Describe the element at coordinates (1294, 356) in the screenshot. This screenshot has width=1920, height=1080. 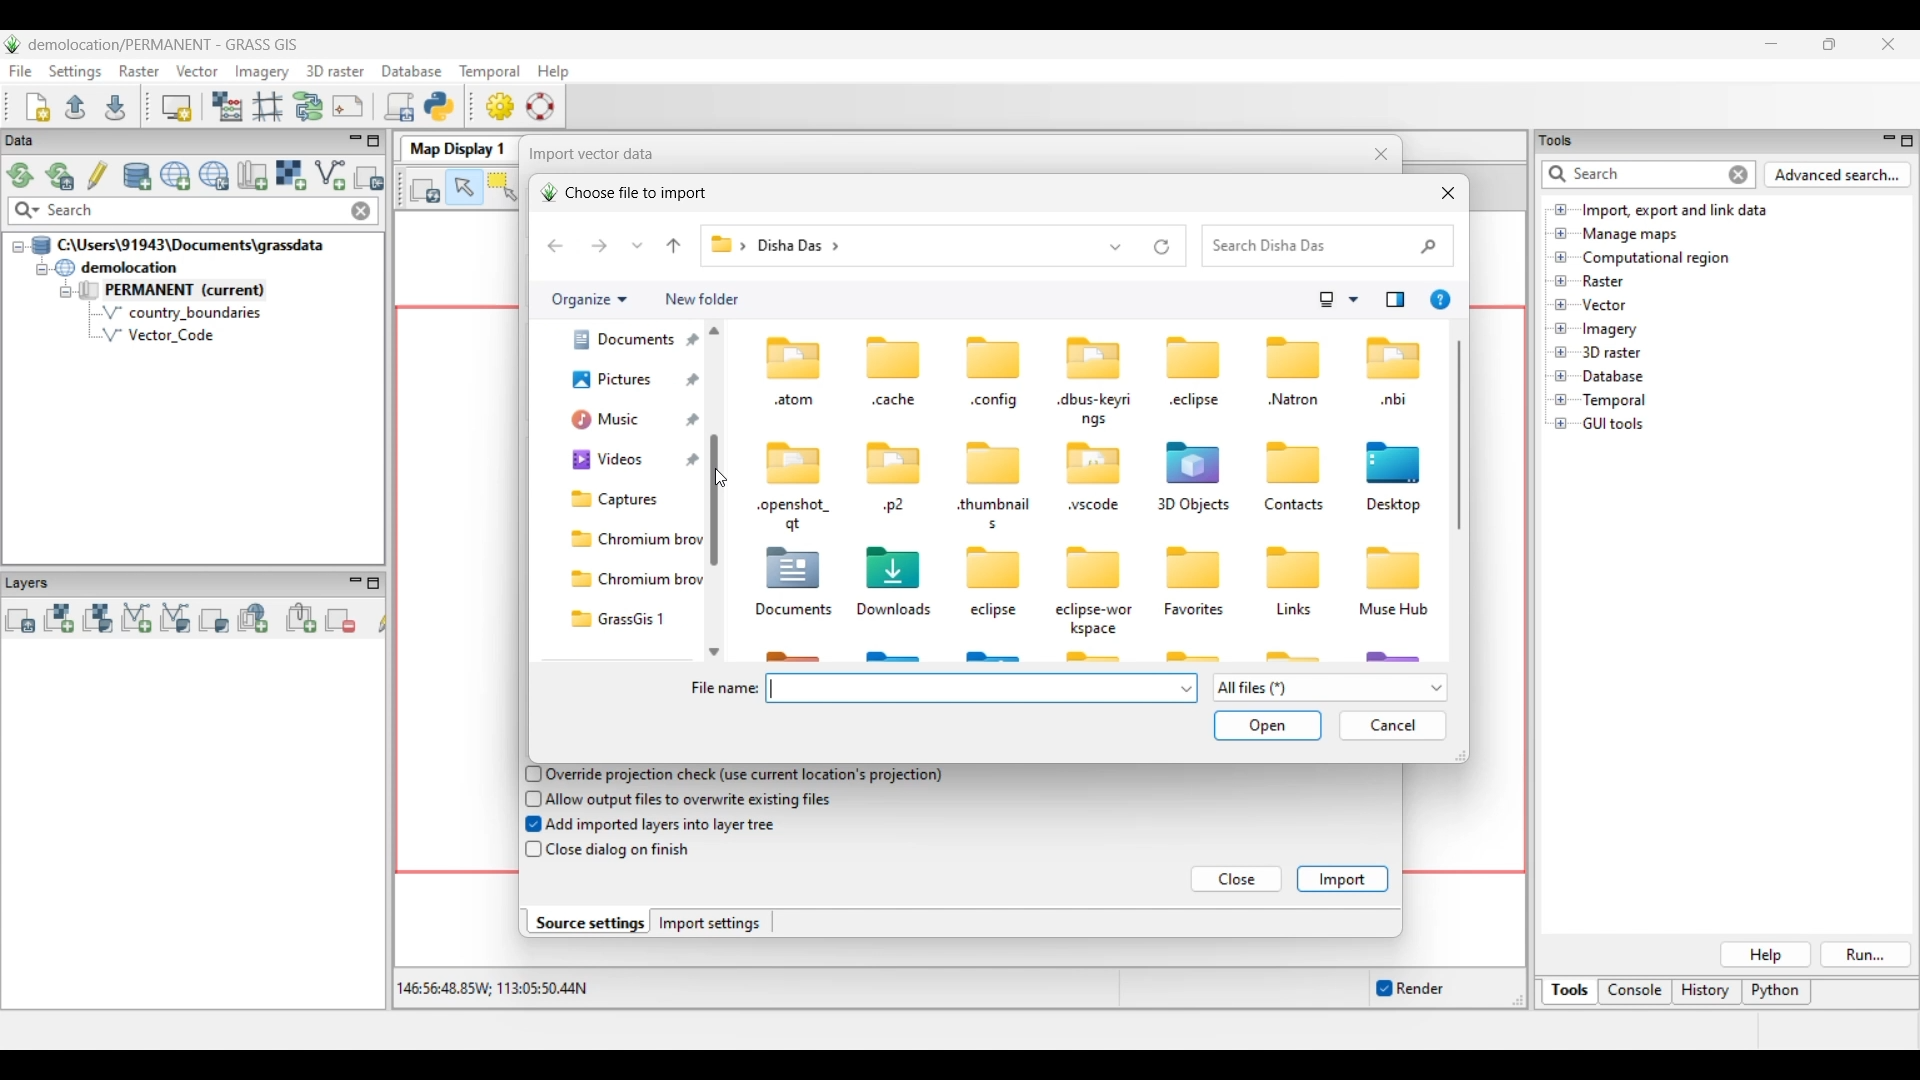
I see `icon` at that location.